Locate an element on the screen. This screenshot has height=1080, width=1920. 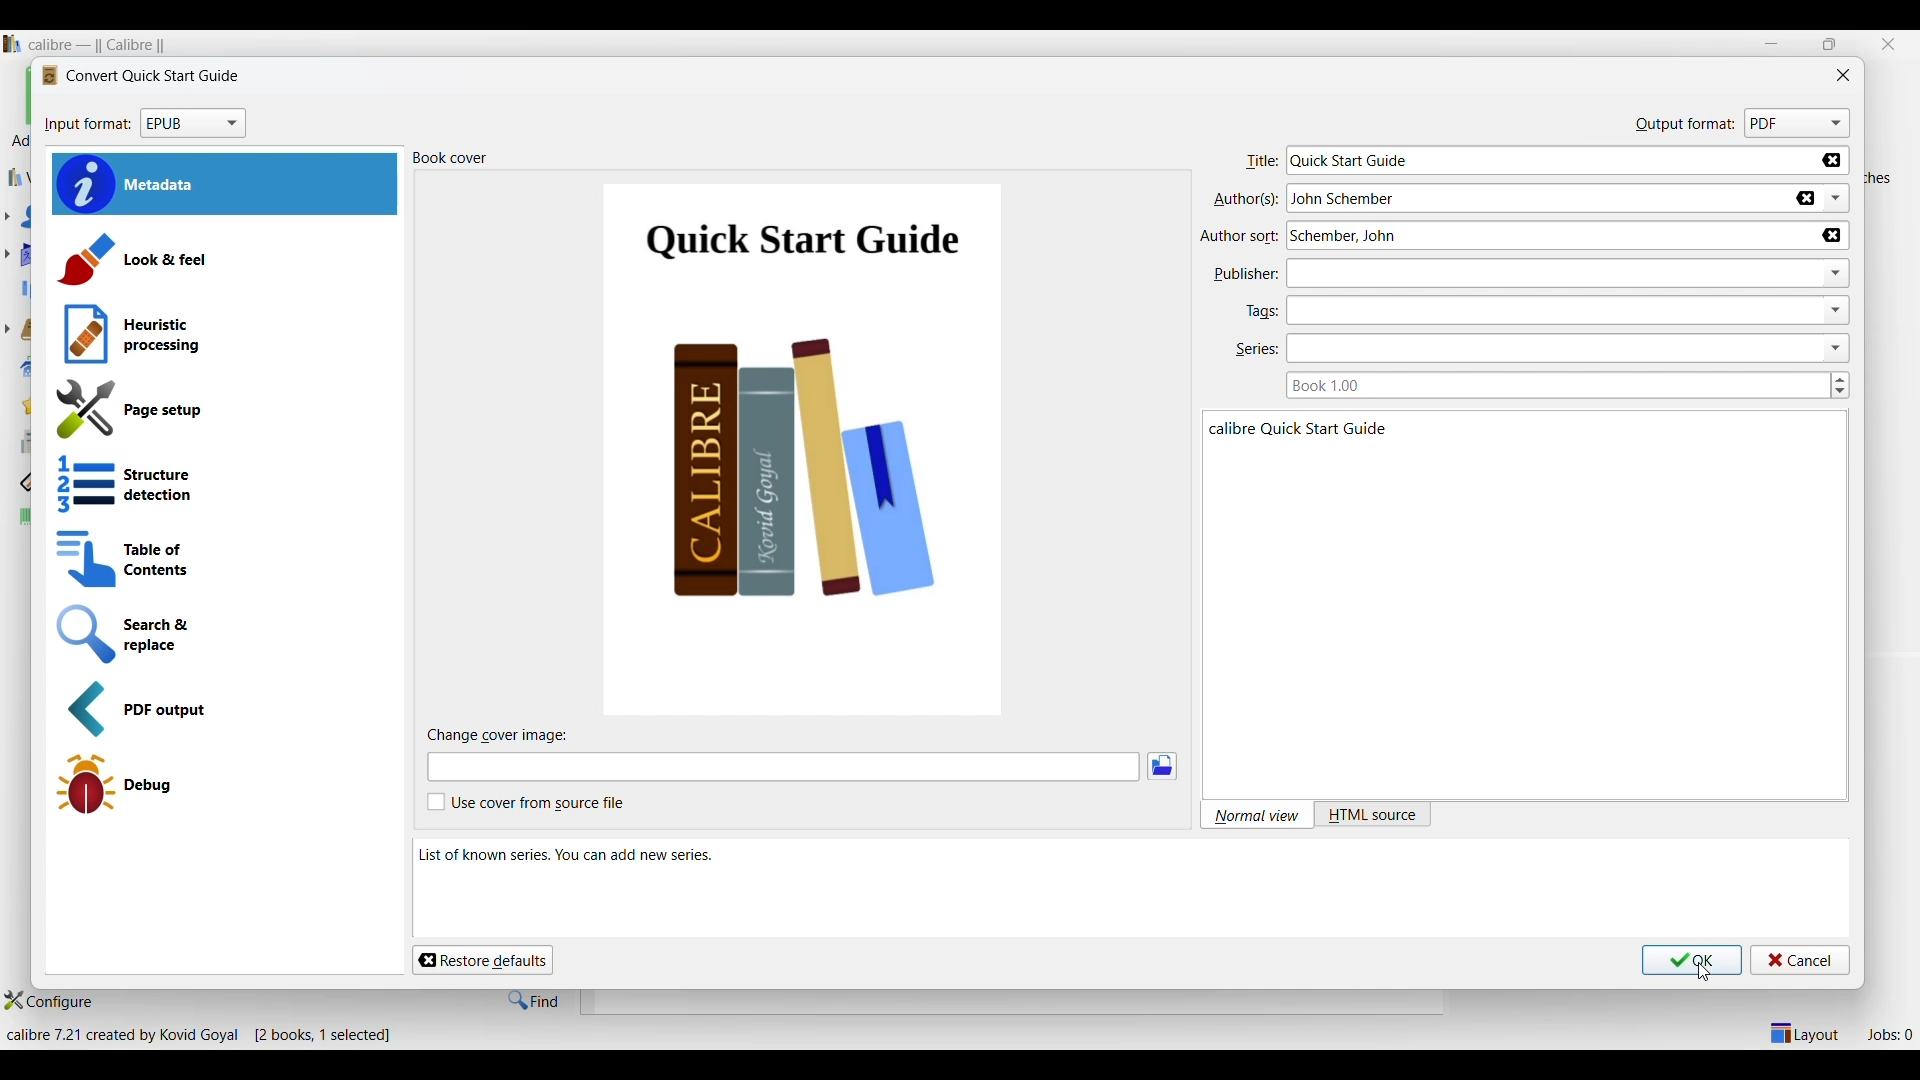
Type in book series is located at coordinates (1551, 385).